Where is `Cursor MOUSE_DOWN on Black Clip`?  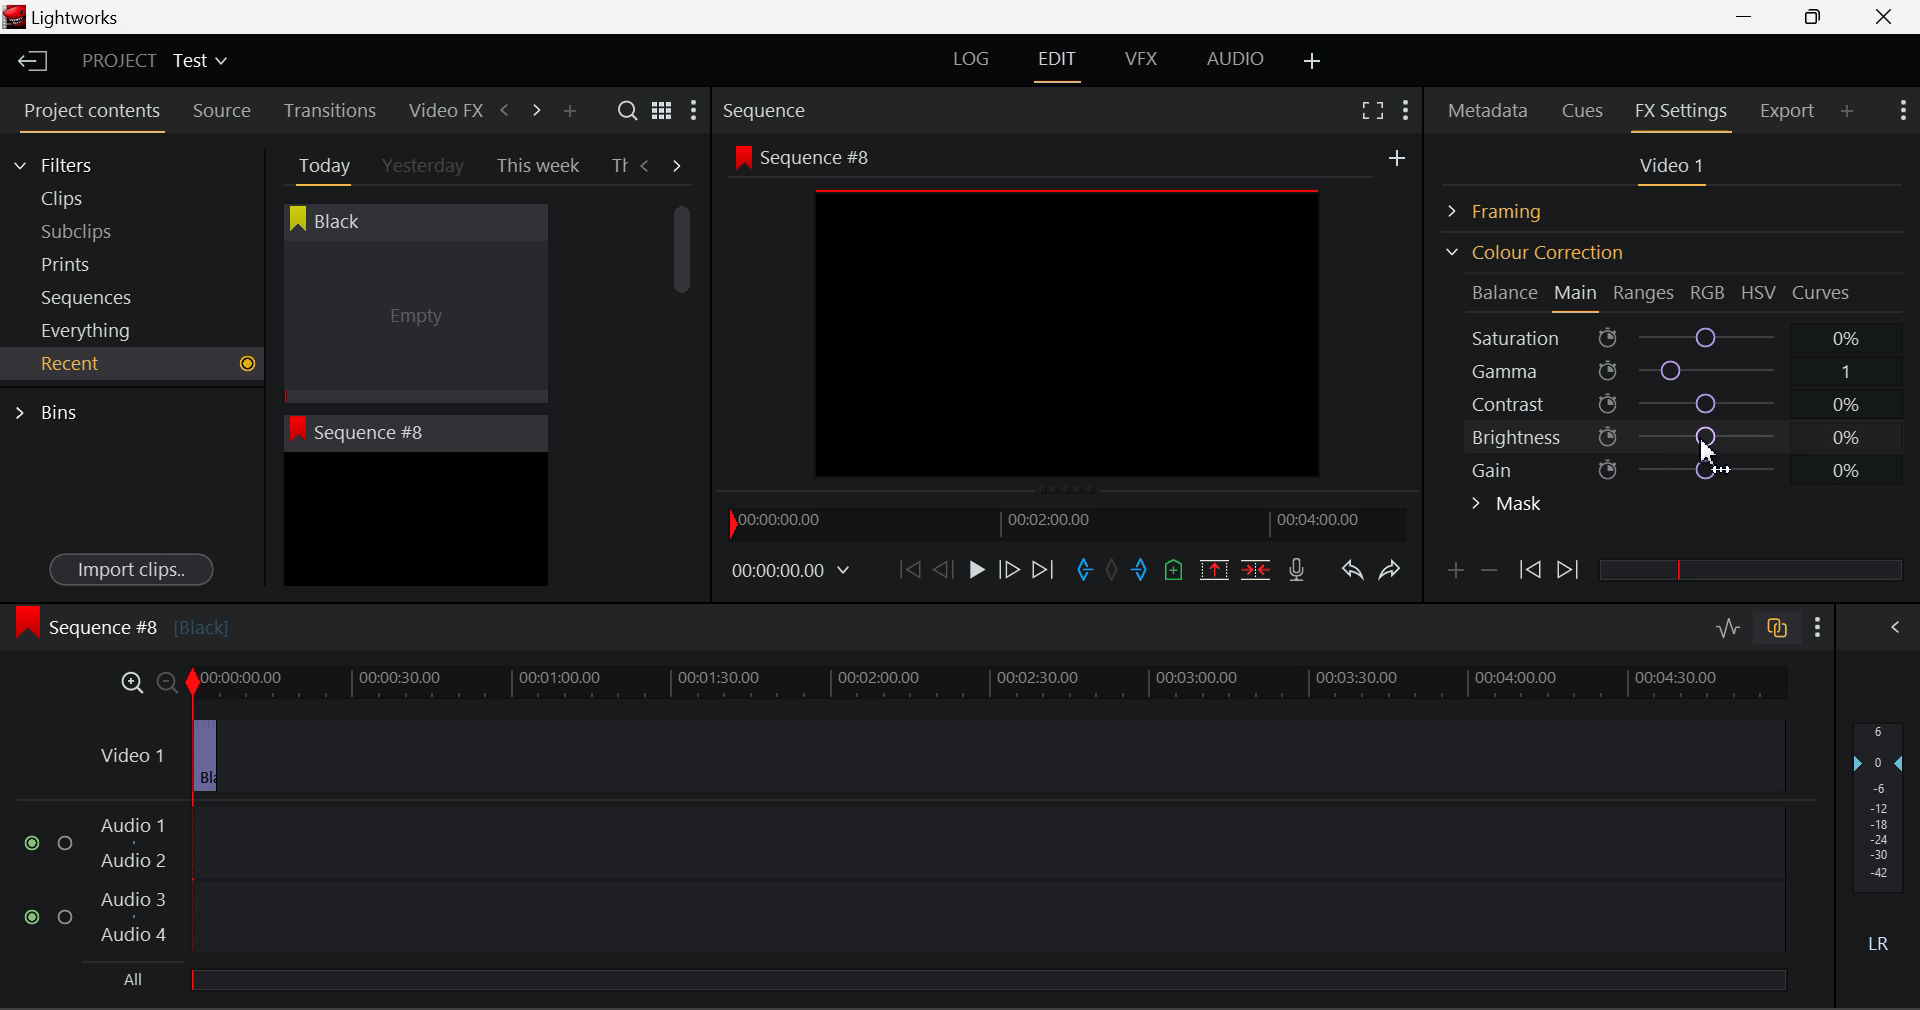 Cursor MOUSE_DOWN on Black Clip is located at coordinates (413, 322).